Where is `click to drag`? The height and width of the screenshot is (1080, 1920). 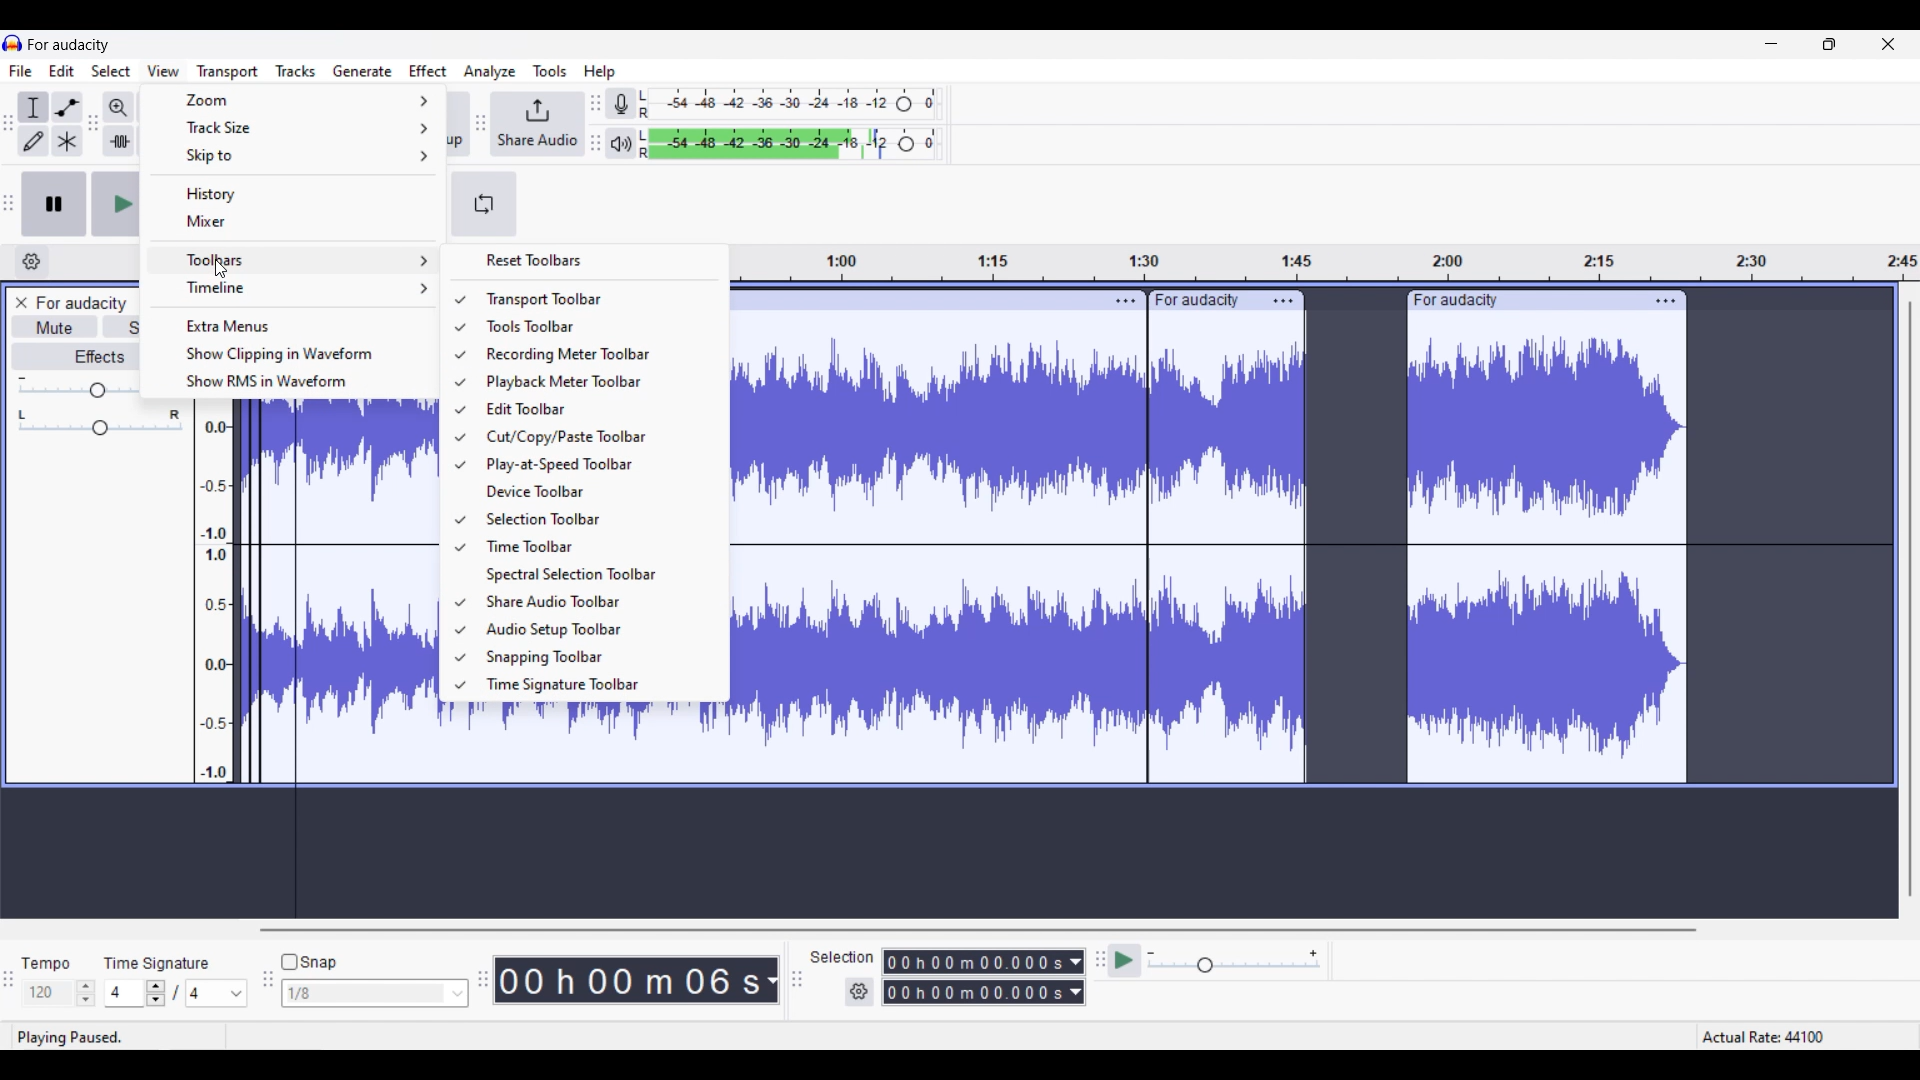 click to drag is located at coordinates (1202, 297).